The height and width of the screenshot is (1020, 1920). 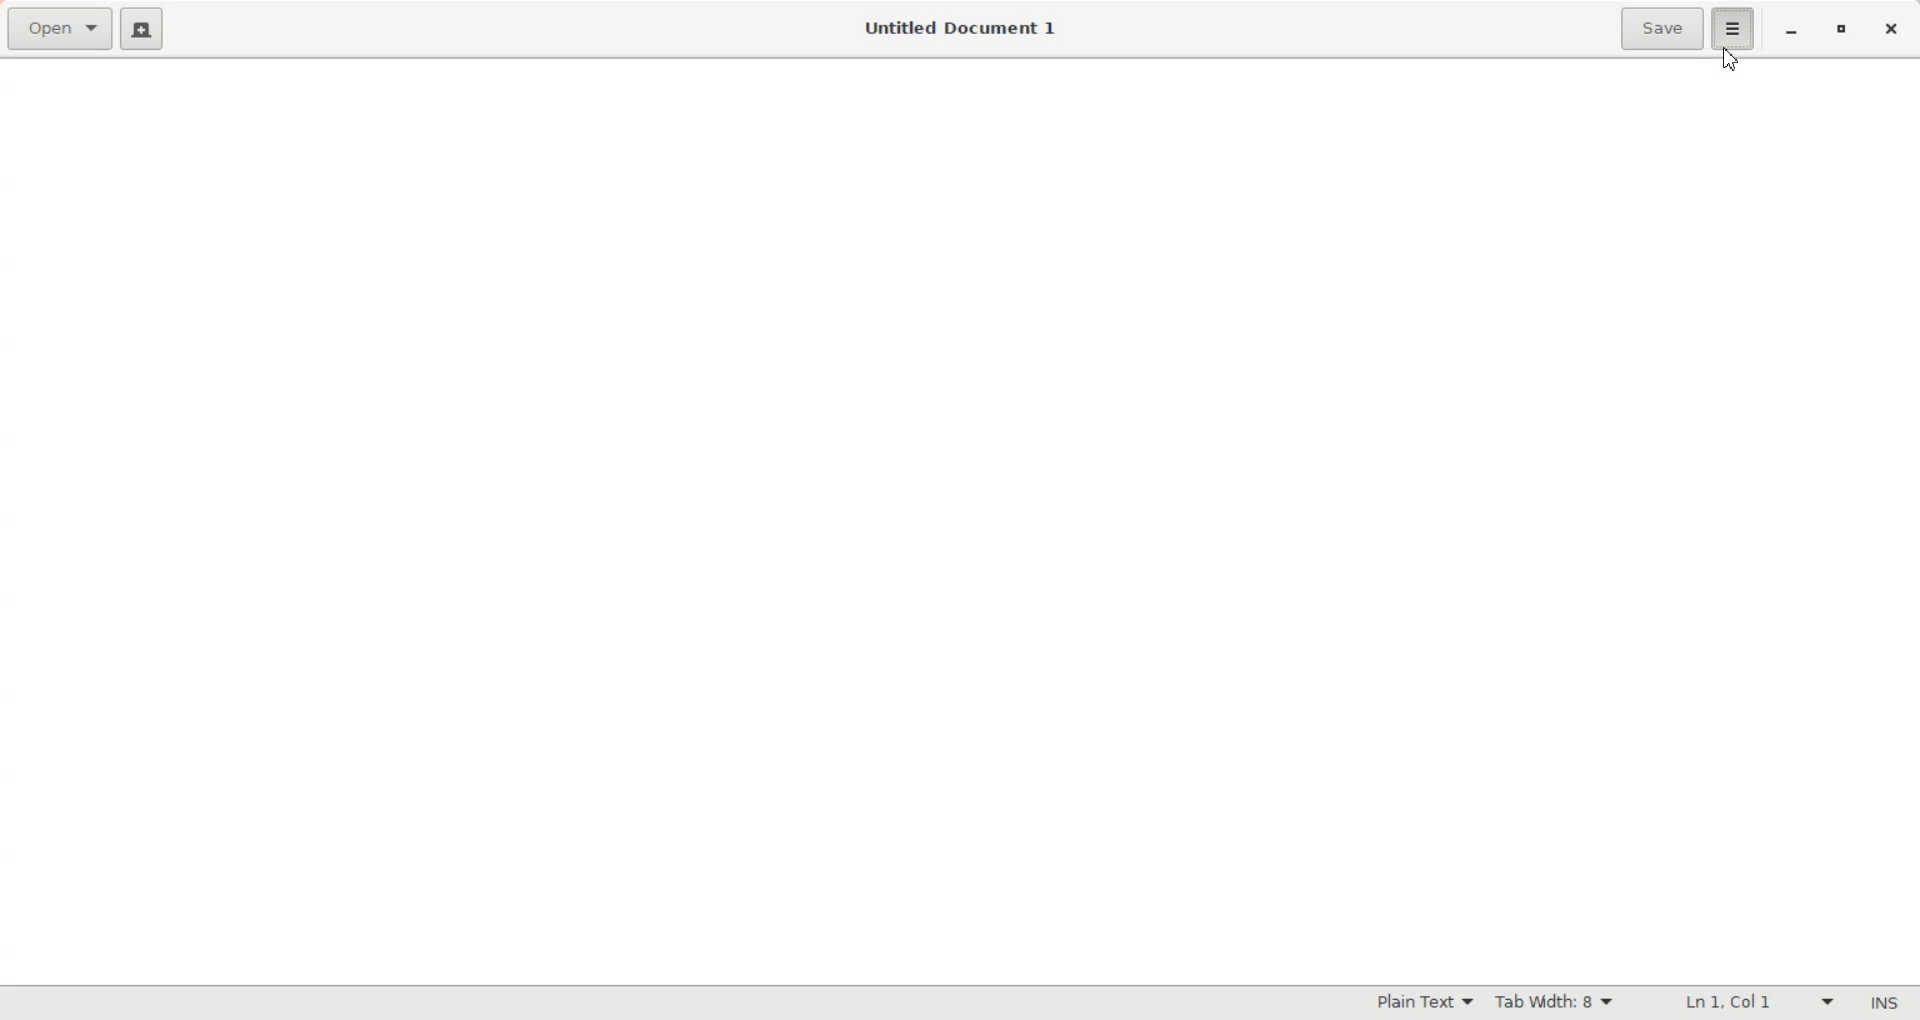 What do you see at coordinates (59, 30) in the screenshot?
I see `Open file` at bounding box center [59, 30].